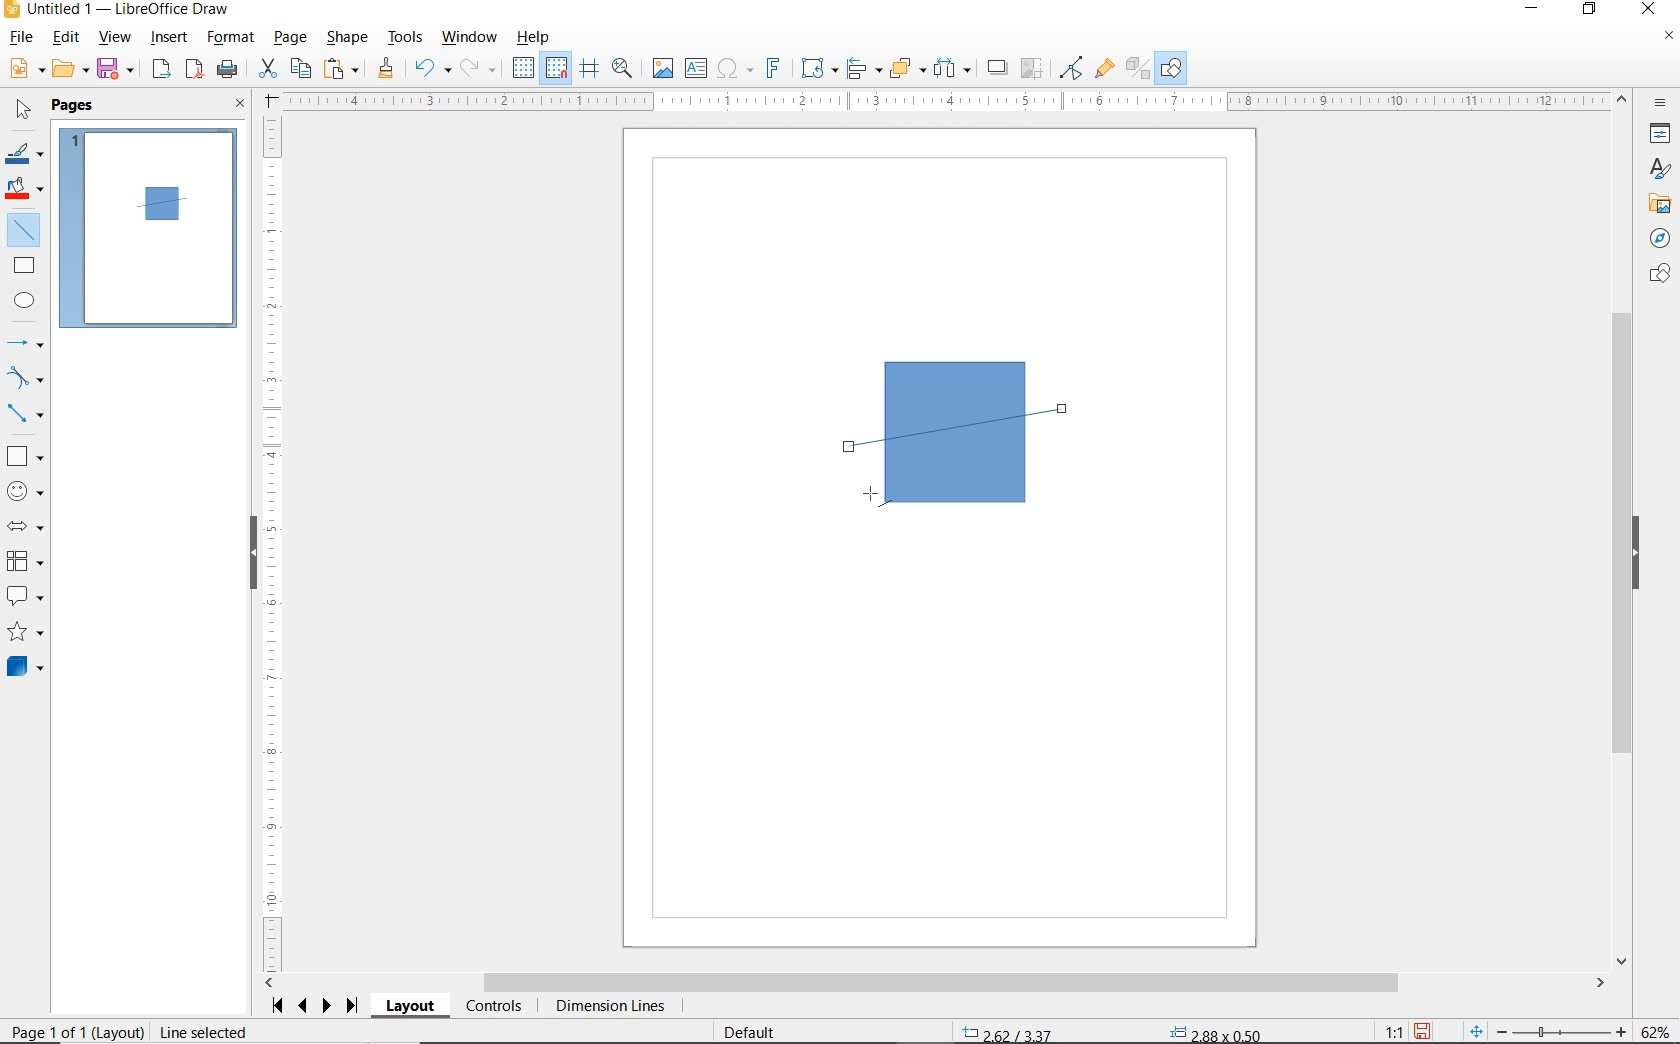 Image resolution: width=1680 pixels, height=1044 pixels. What do you see at coordinates (231, 39) in the screenshot?
I see `FORMAT` at bounding box center [231, 39].